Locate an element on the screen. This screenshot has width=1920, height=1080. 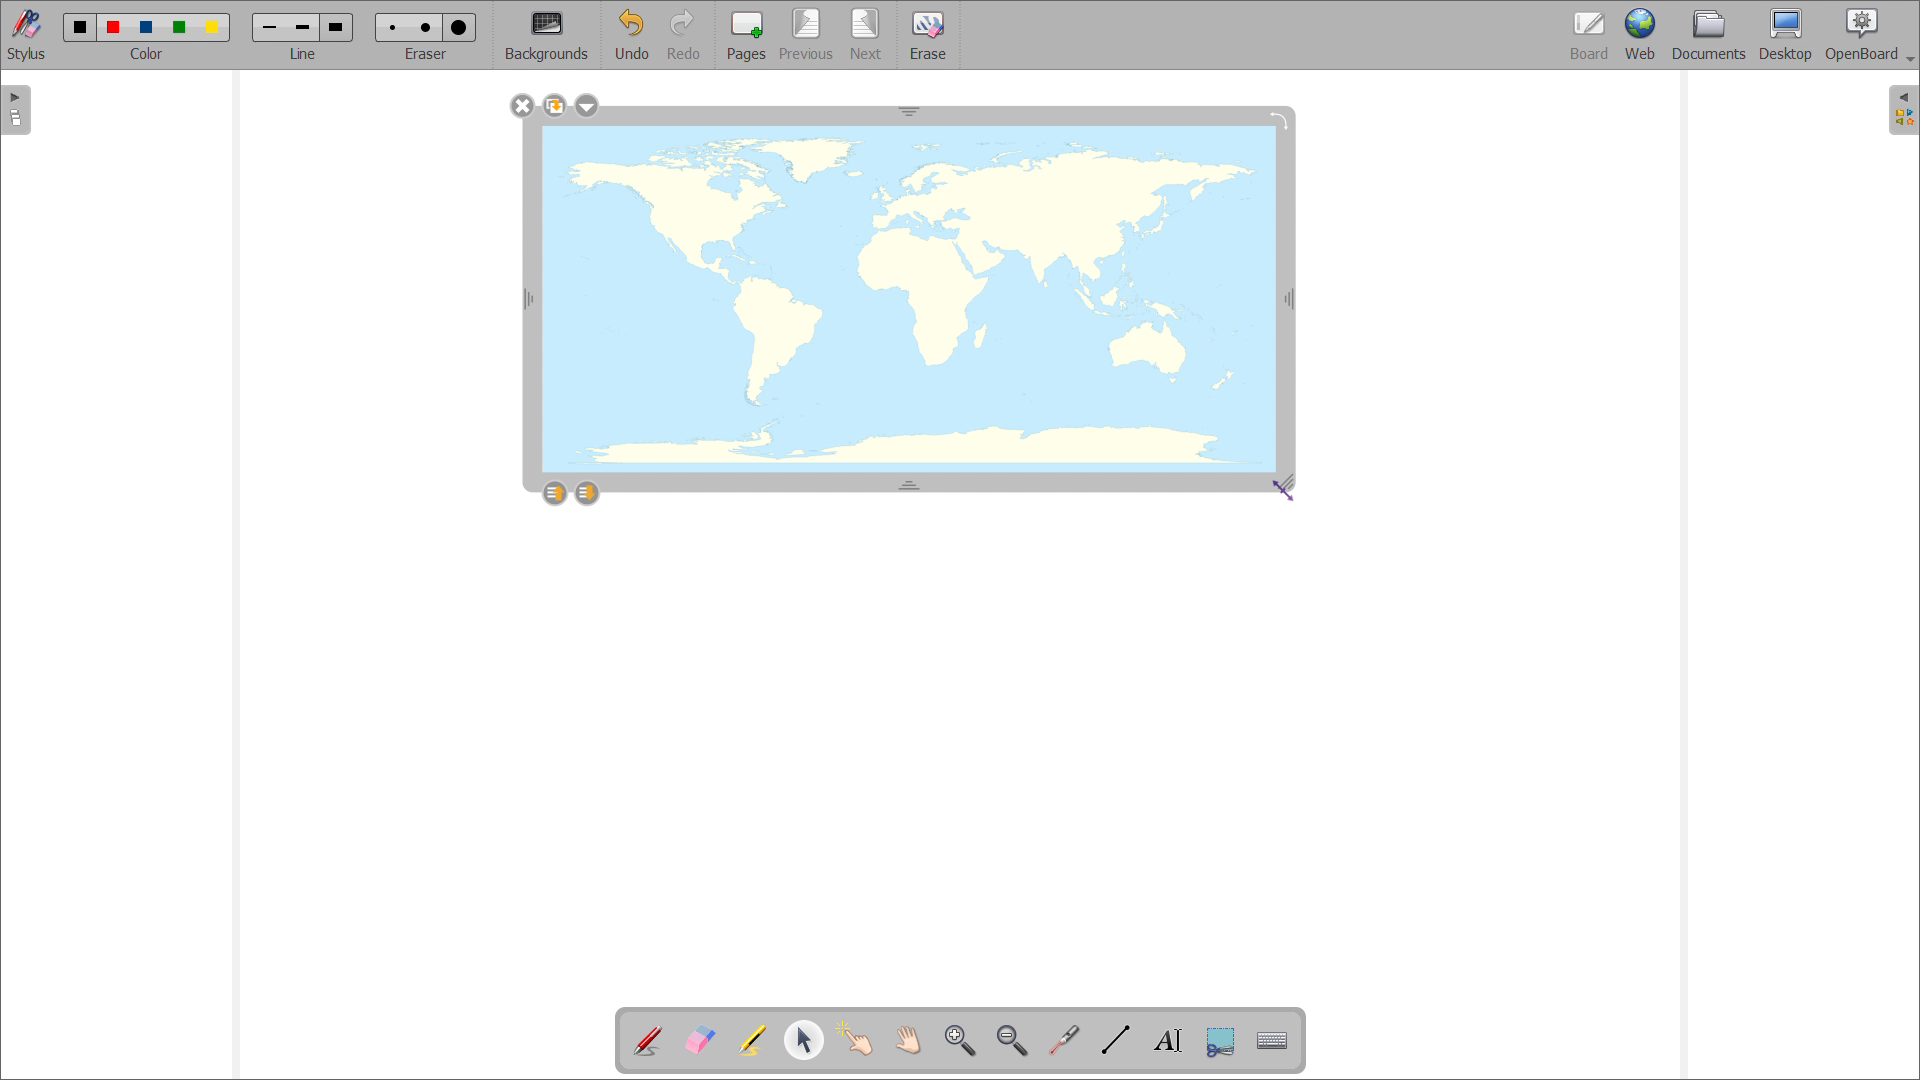
color is located at coordinates (150, 54).